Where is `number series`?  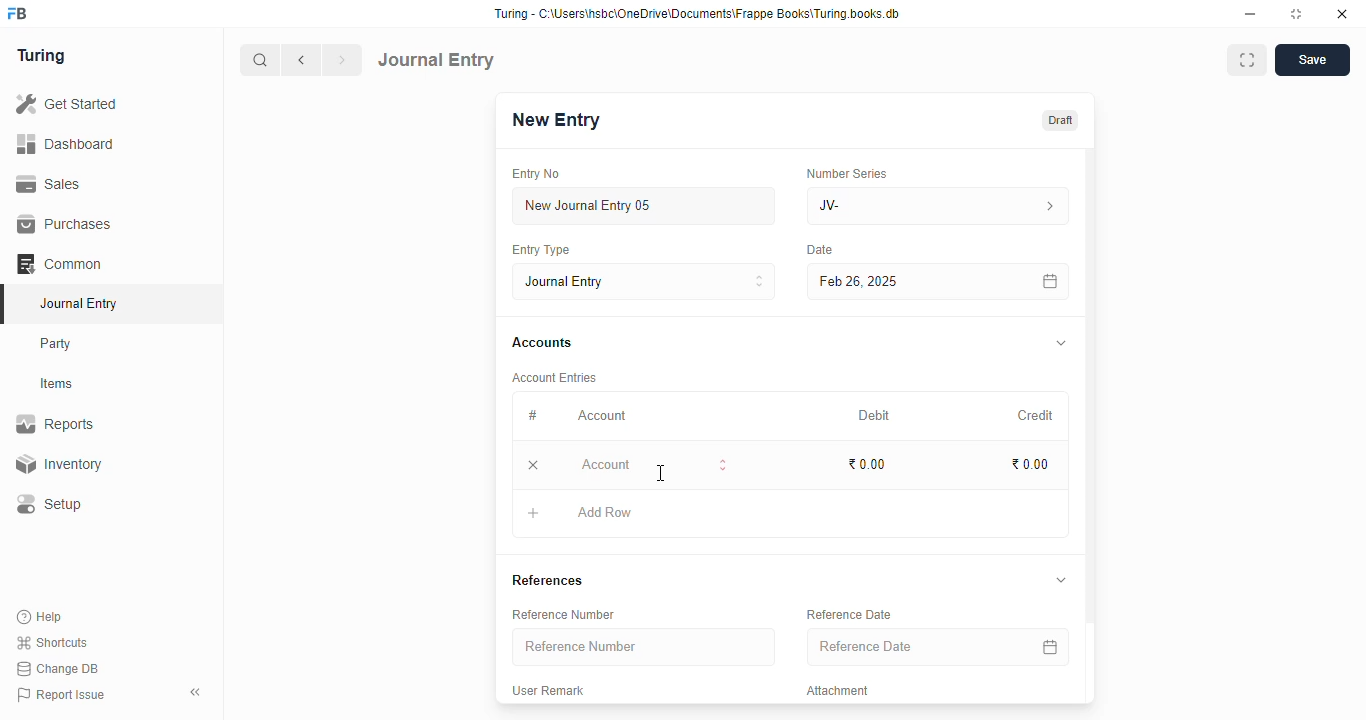
number series is located at coordinates (846, 173).